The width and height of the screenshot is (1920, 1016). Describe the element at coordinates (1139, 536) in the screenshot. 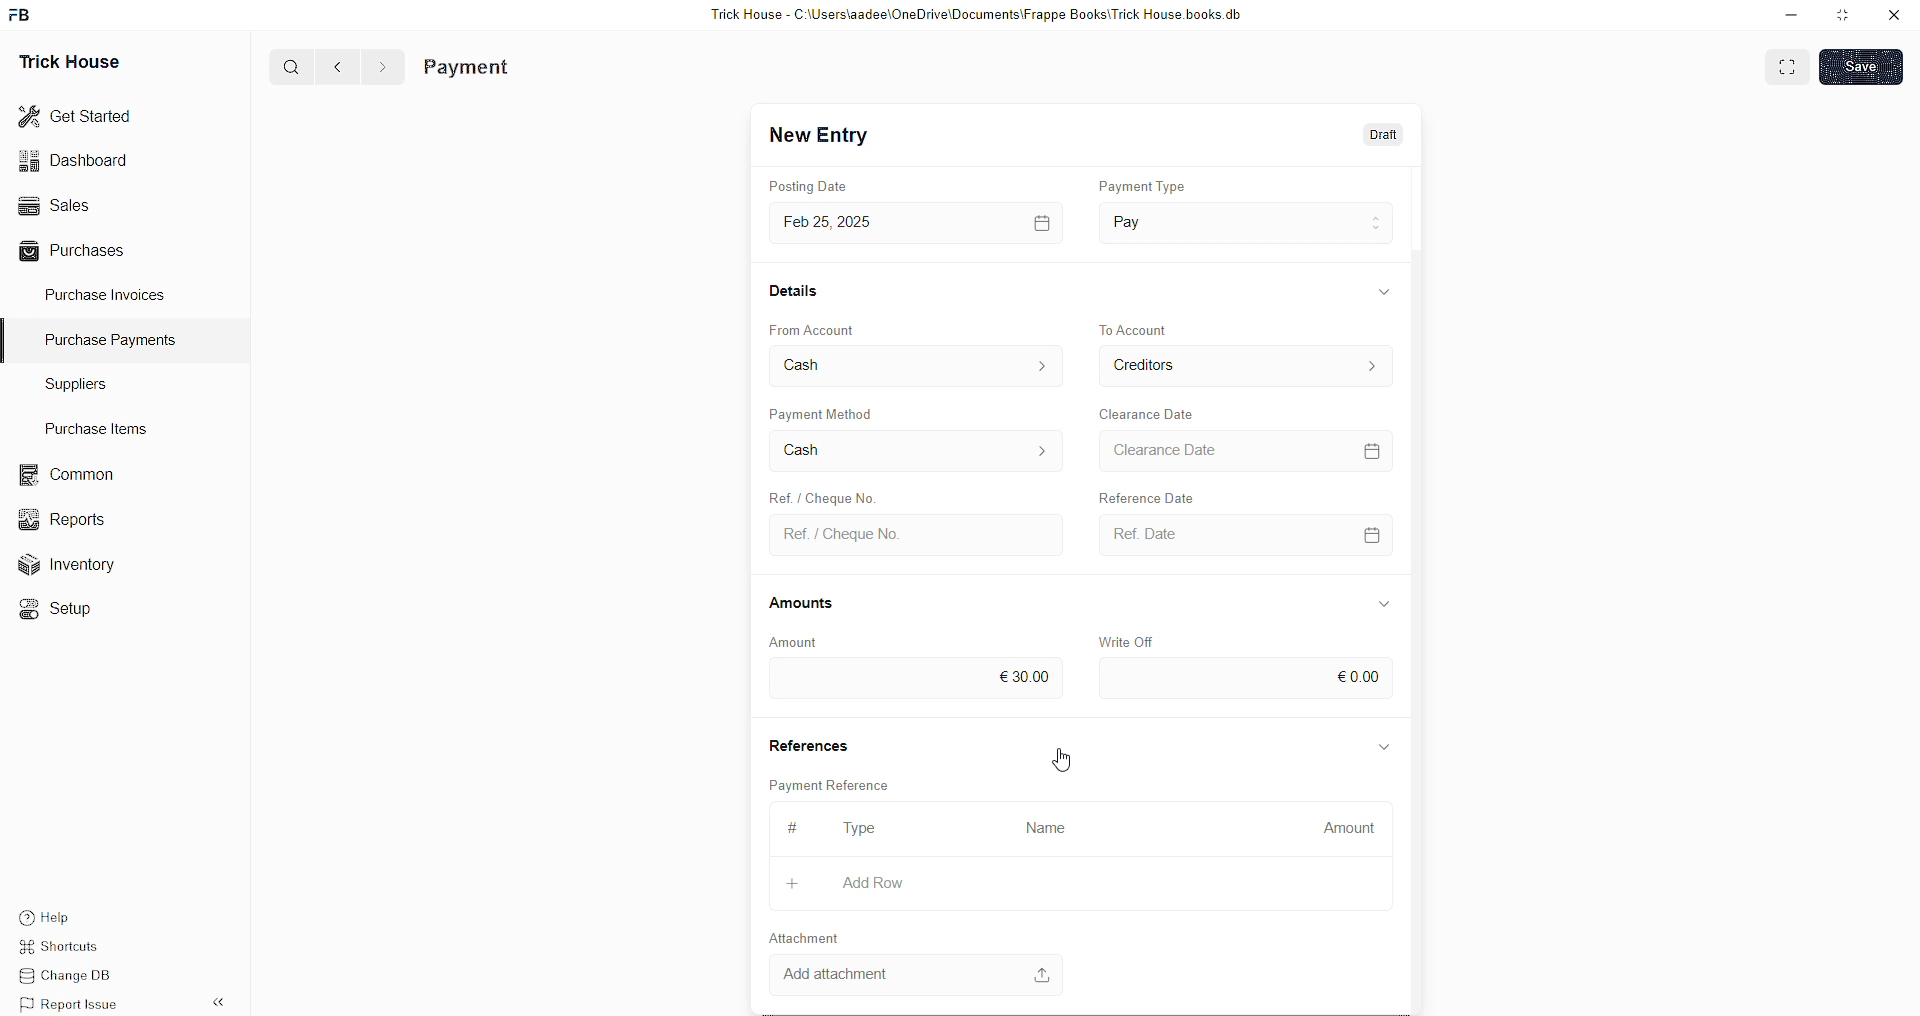

I see `Ref. Date` at that location.